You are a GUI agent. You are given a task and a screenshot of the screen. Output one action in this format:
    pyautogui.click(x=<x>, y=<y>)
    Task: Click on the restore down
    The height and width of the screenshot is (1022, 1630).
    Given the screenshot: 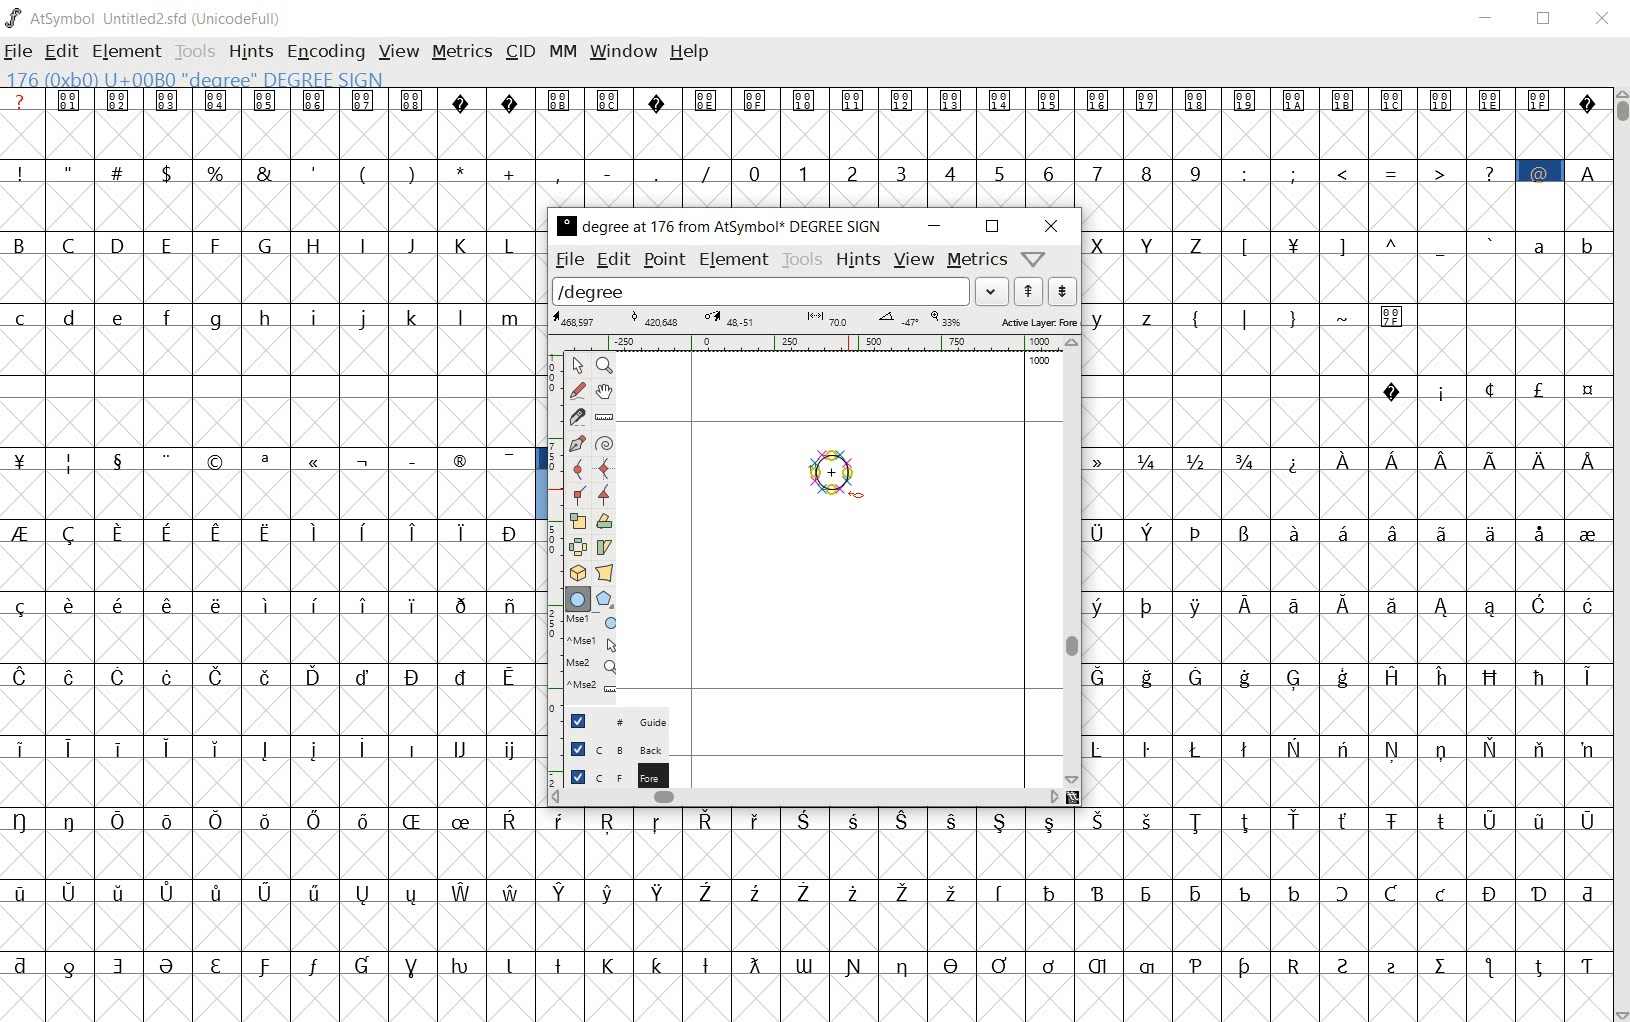 What is the action you would take?
    pyautogui.click(x=1547, y=19)
    